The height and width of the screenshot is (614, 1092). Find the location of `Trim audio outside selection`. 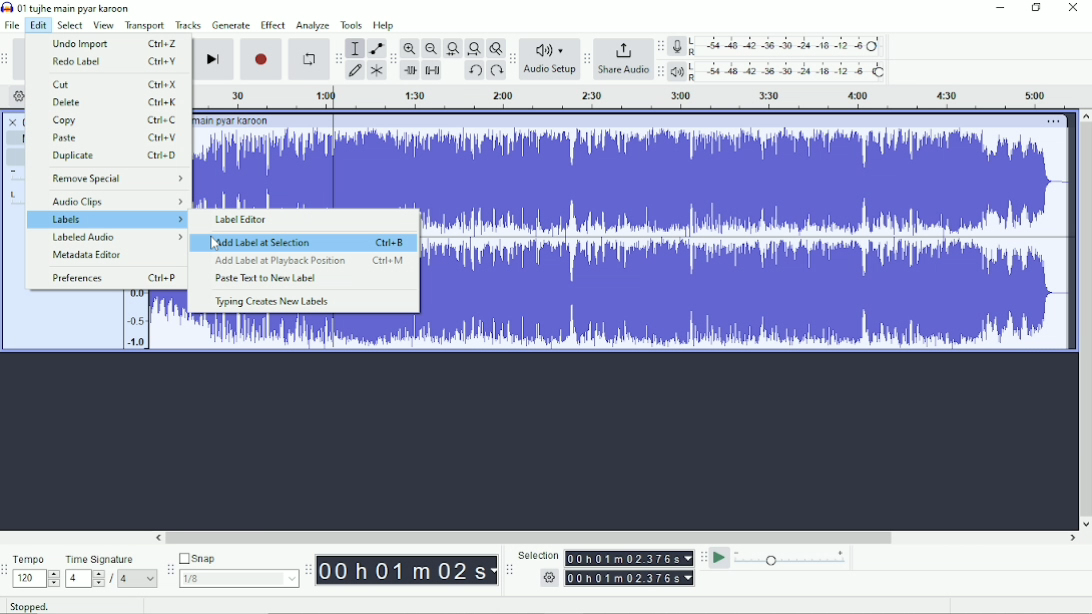

Trim audio outside selection is located at coordinates (410, 71).